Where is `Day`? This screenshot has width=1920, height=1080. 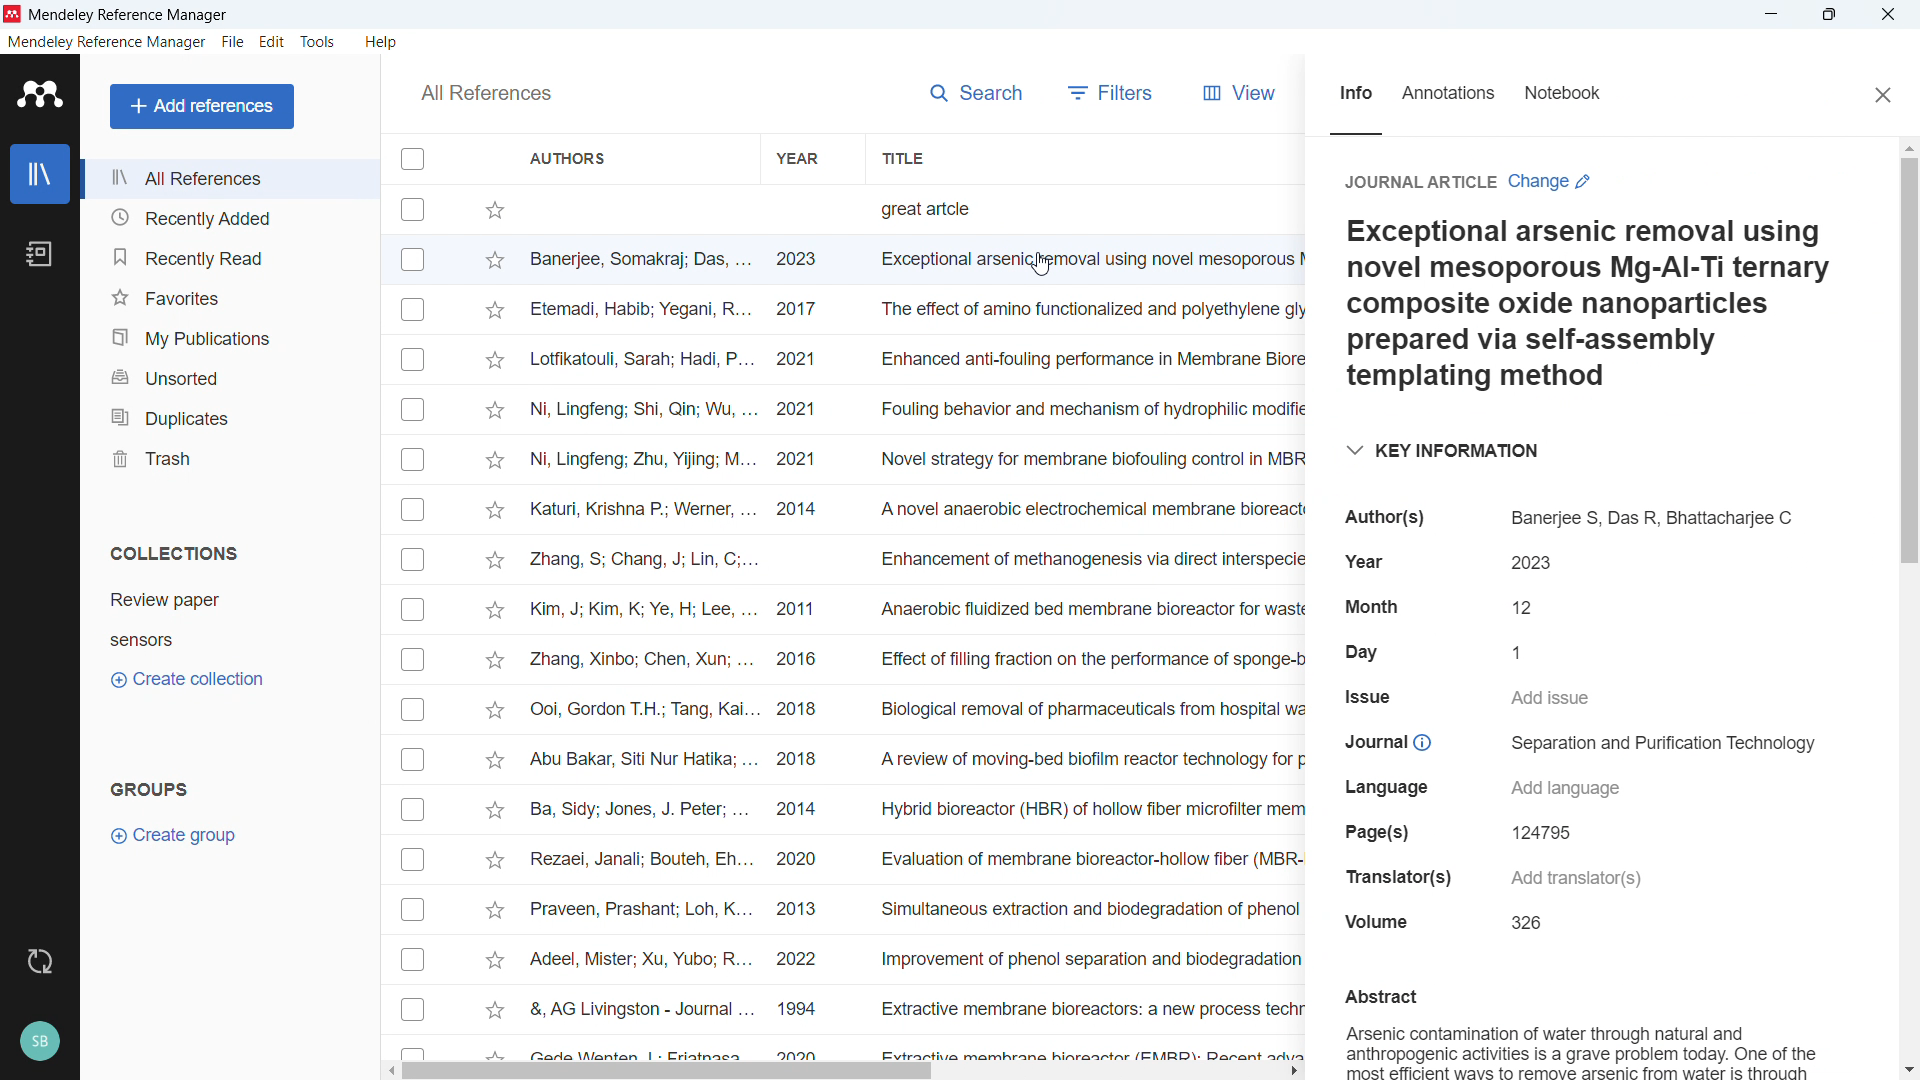 Day is located at coordinates (1359, 650).